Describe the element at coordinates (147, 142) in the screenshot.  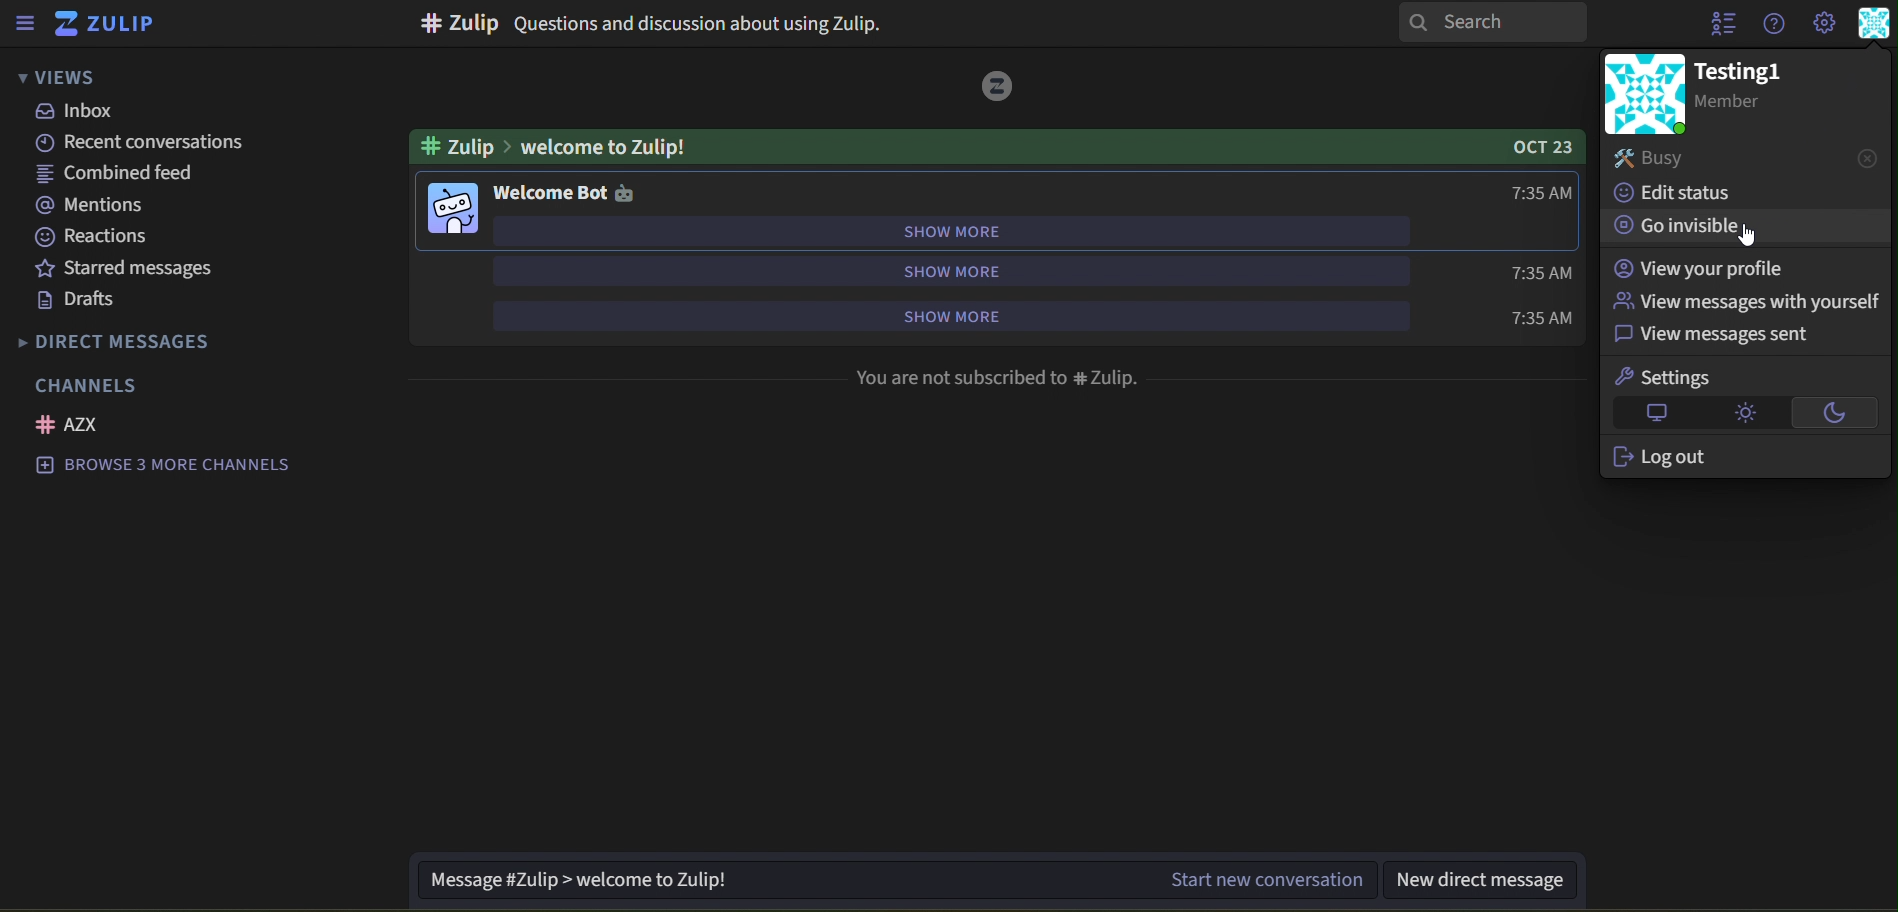
I see `recent conversations` at that location.